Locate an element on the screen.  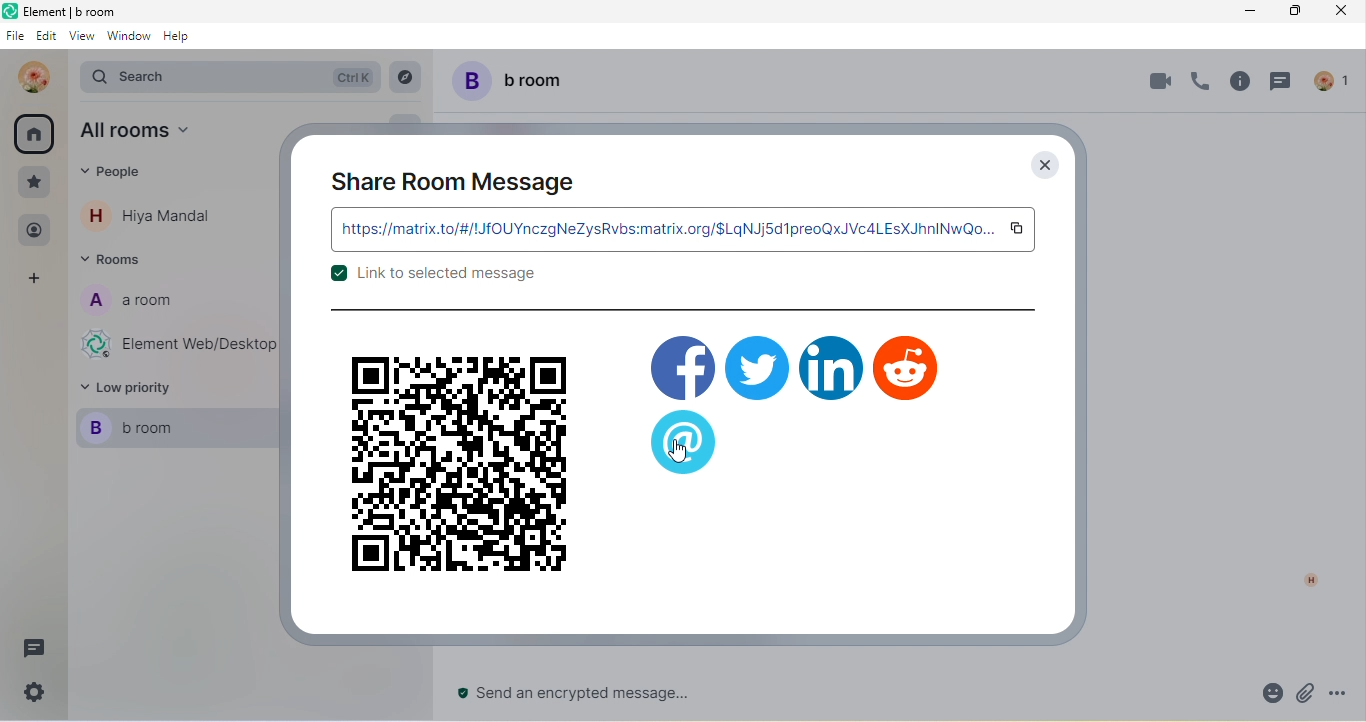
setting is located at coordinates (31, 697).